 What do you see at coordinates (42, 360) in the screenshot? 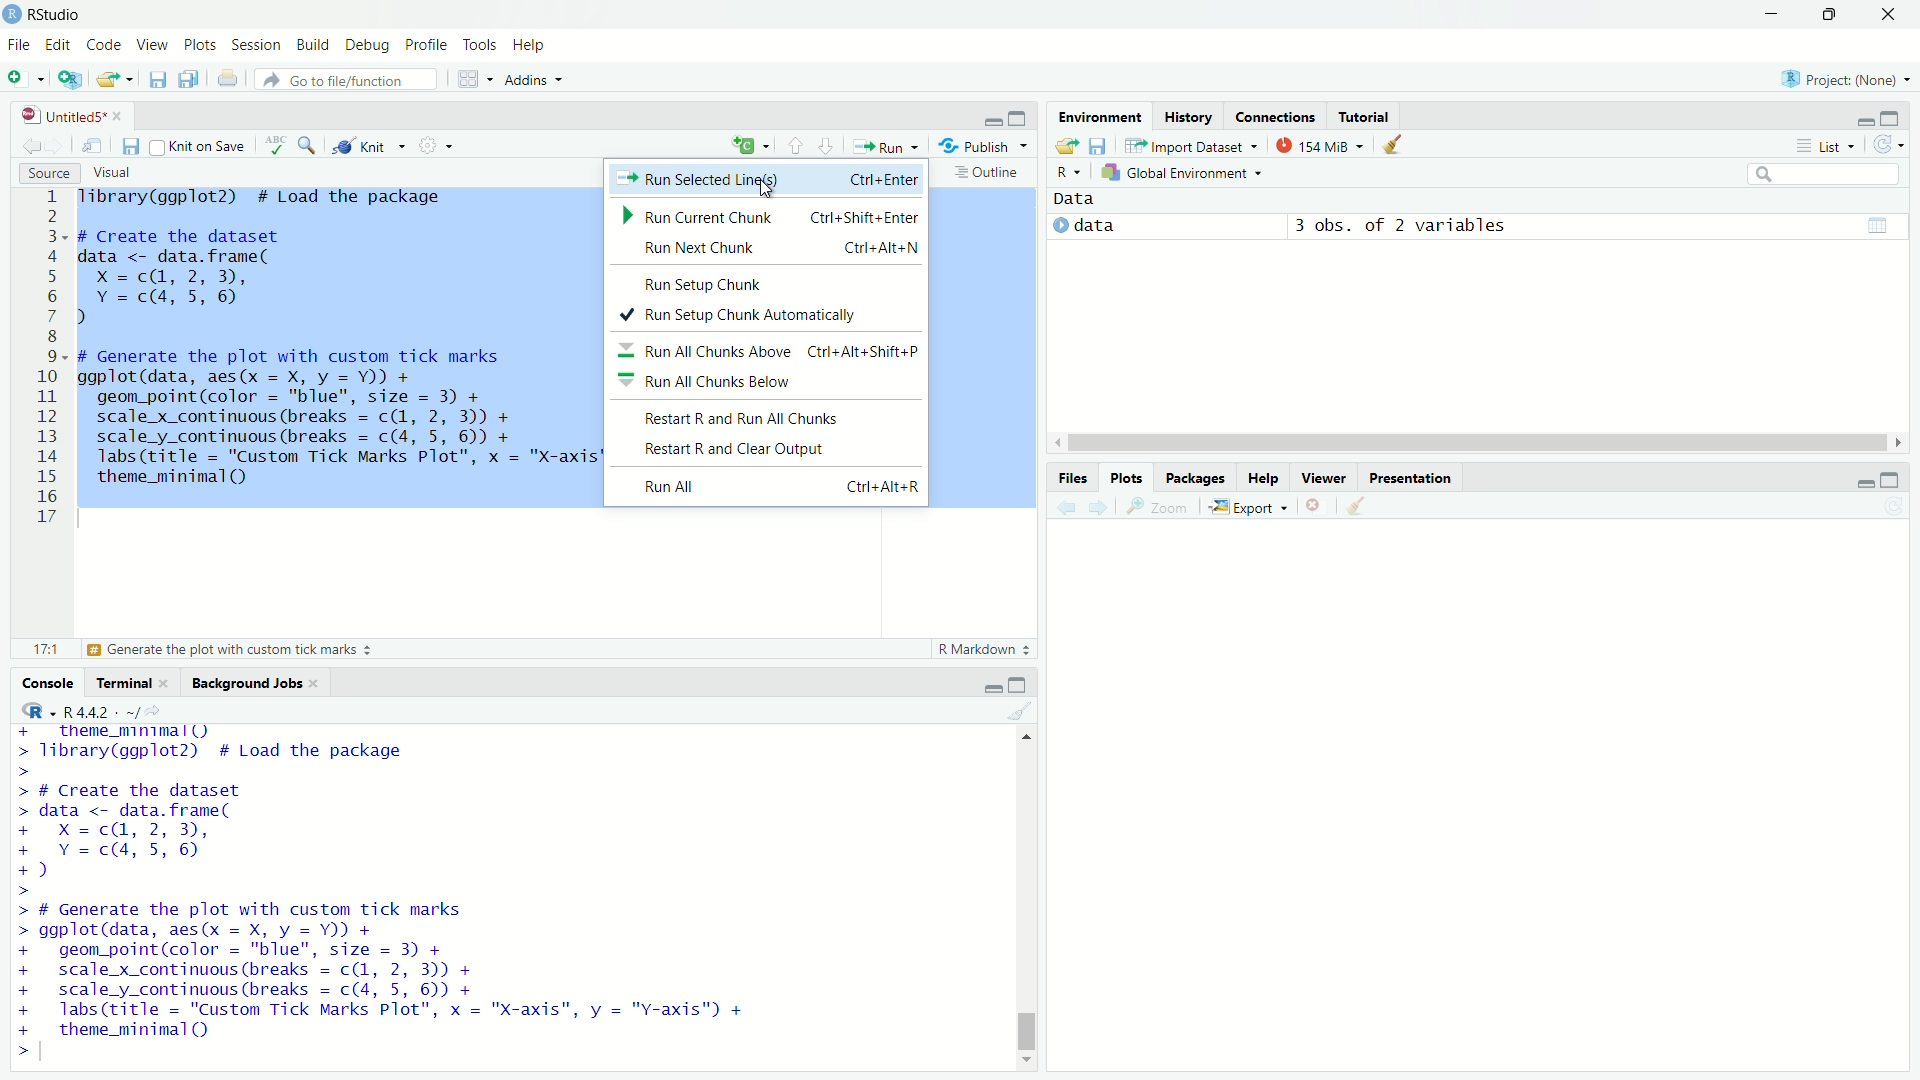
I see `` at bounding box center [42, 360].